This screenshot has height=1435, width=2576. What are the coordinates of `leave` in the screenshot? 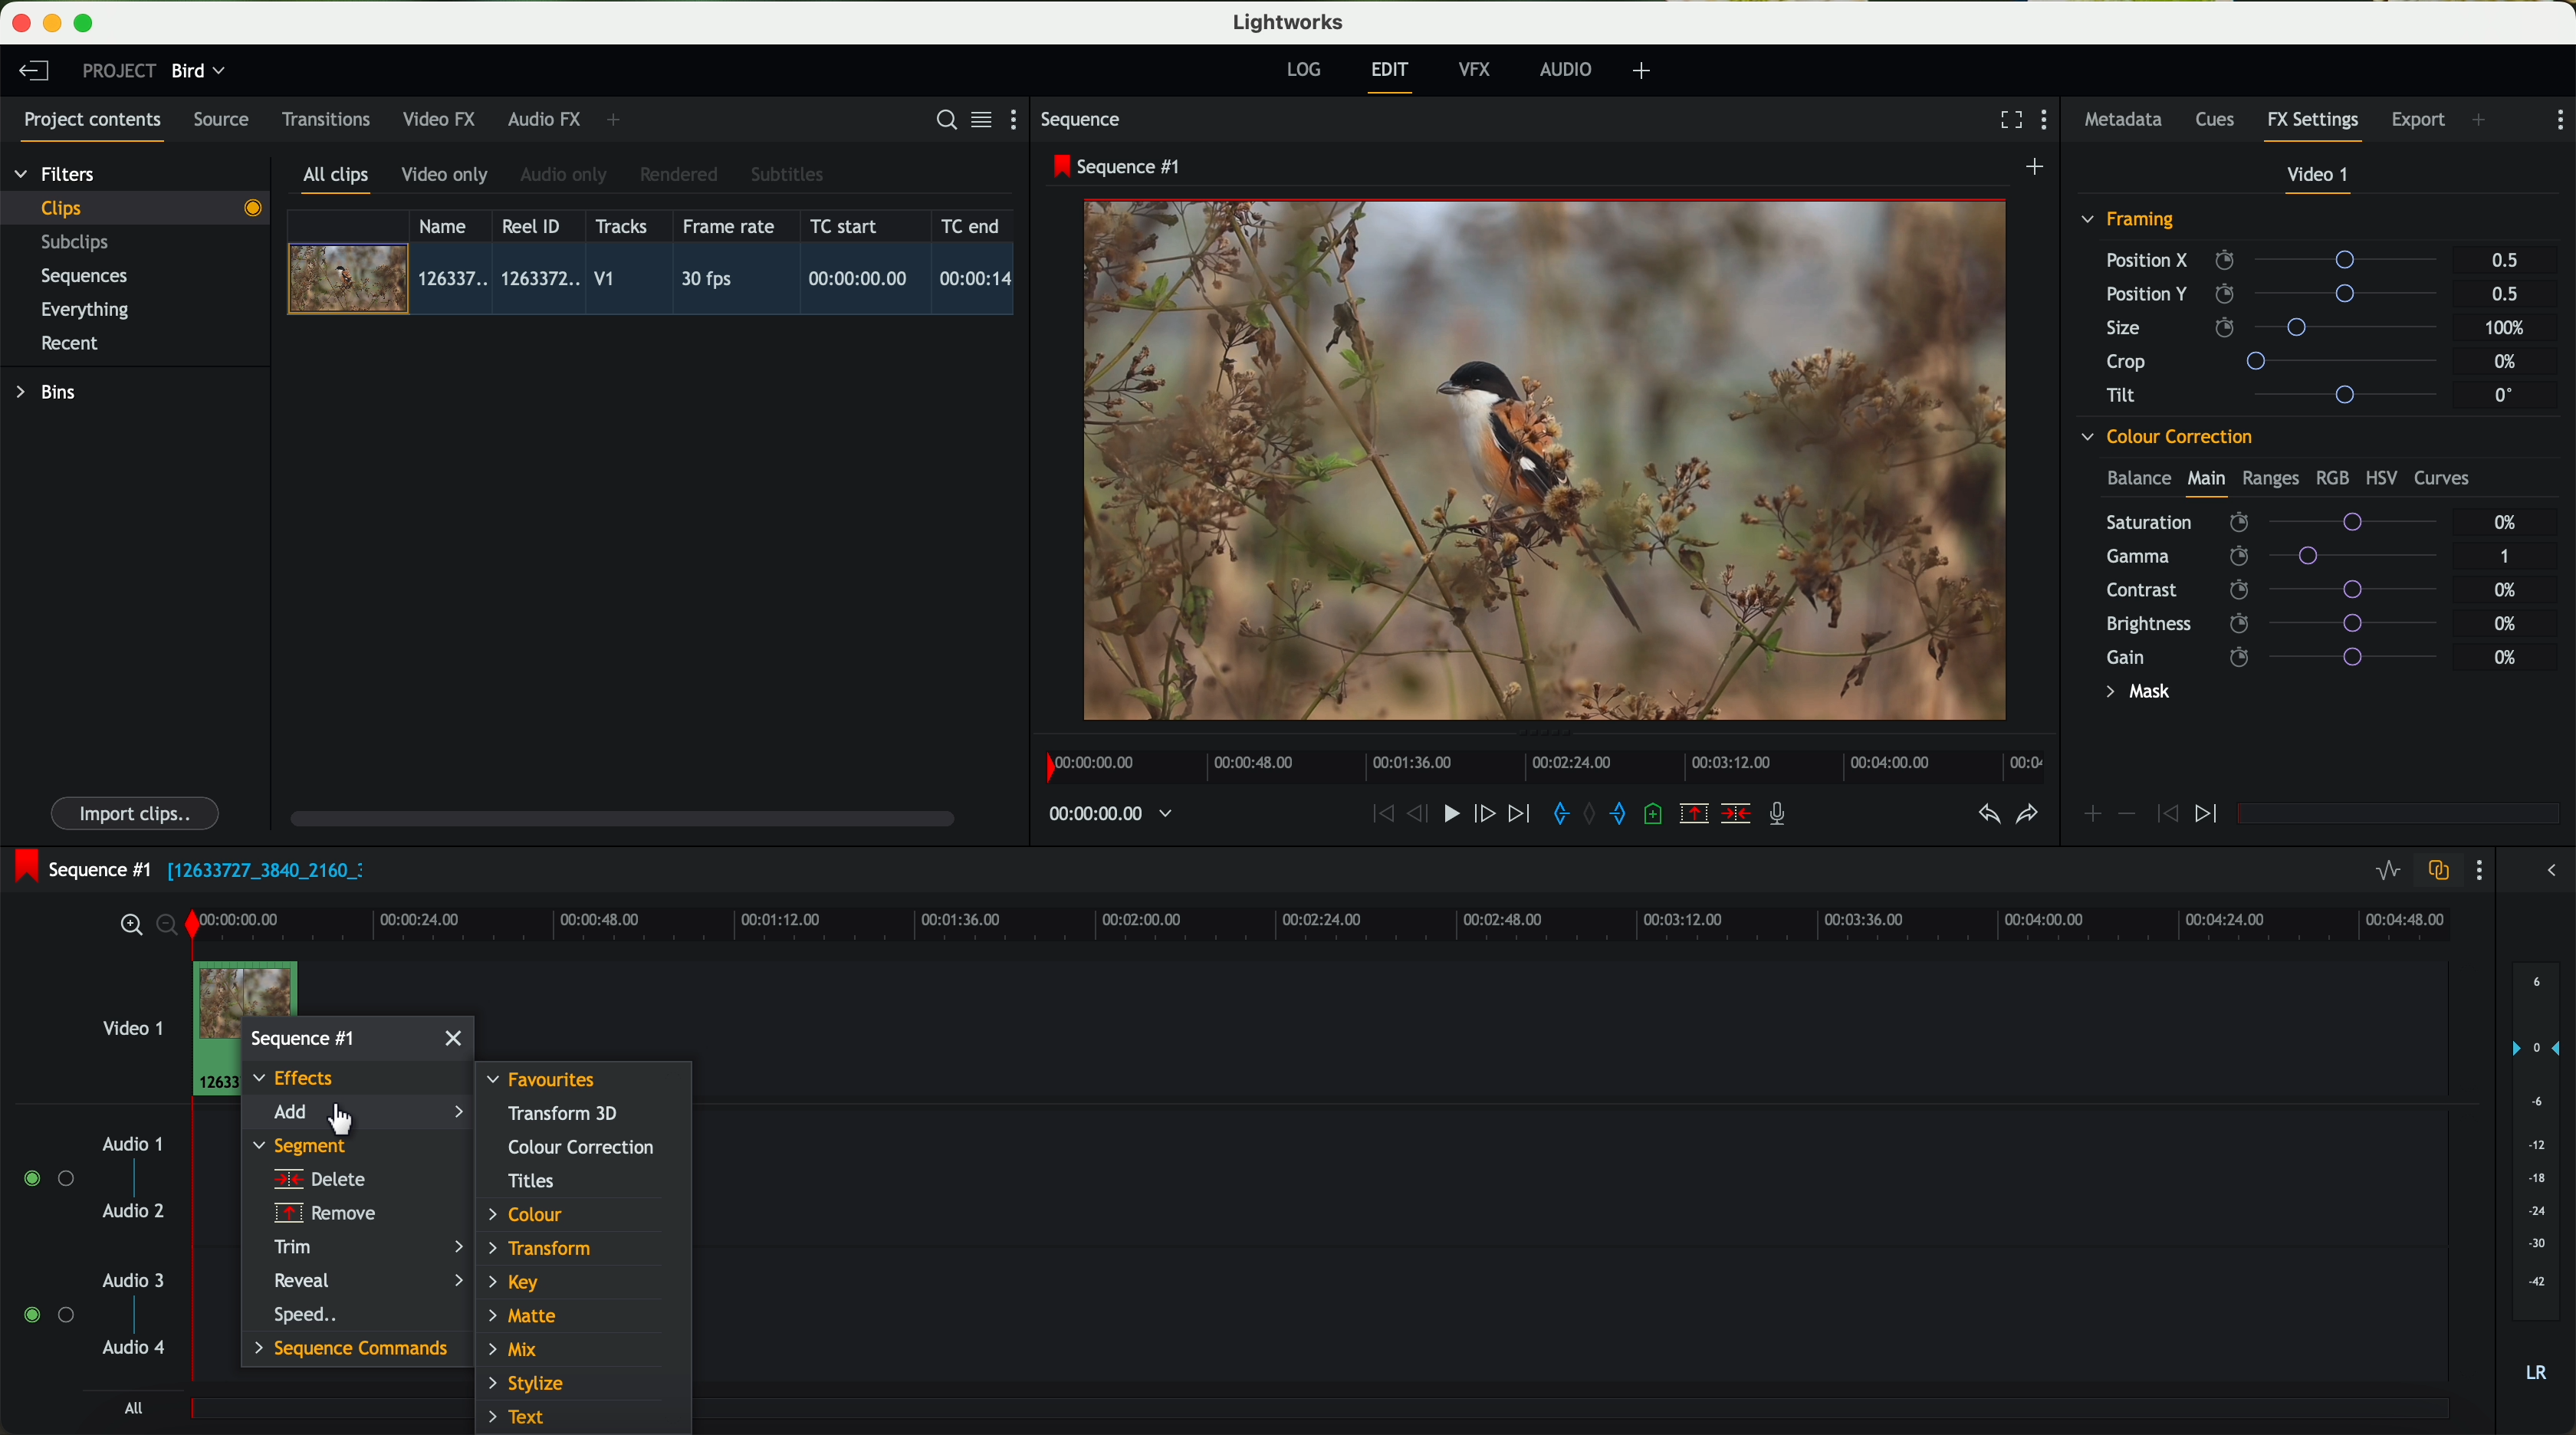 It's located at (33, 72).